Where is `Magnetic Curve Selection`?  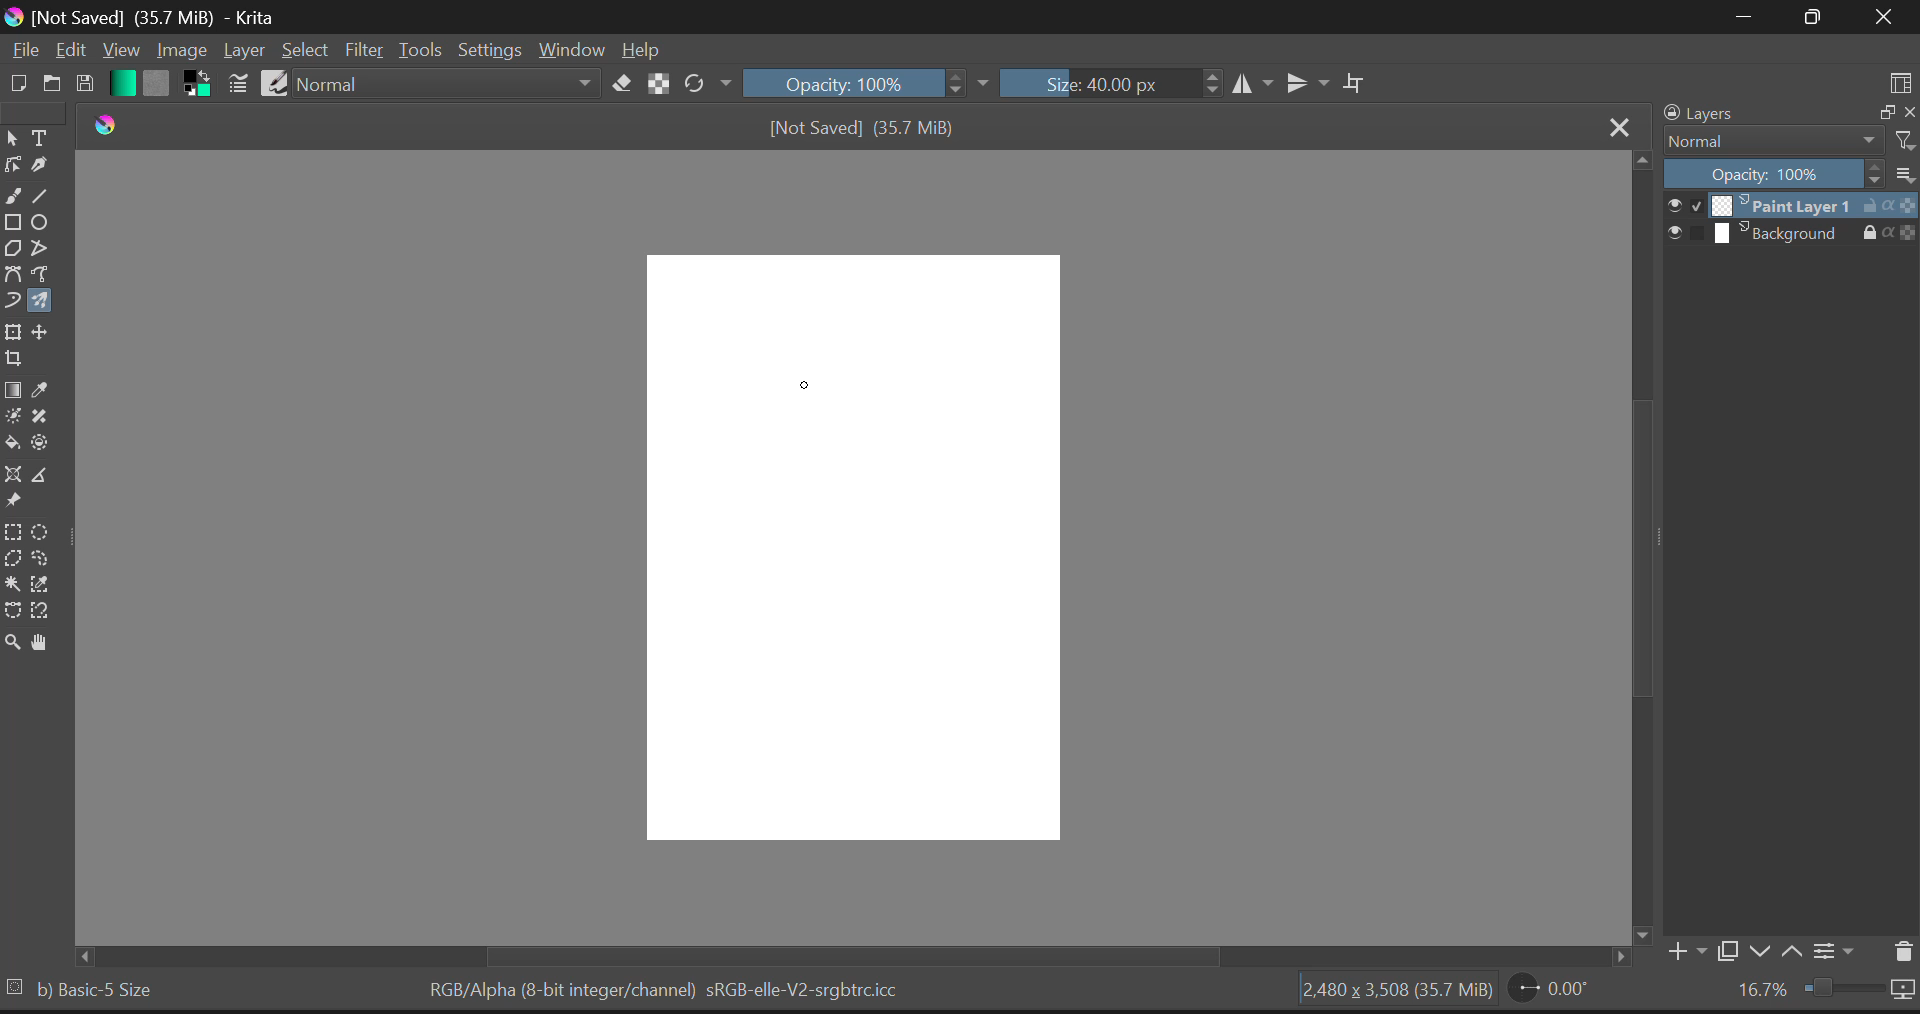 Magnetic Curve Selection is located at coordinates (41, 611).